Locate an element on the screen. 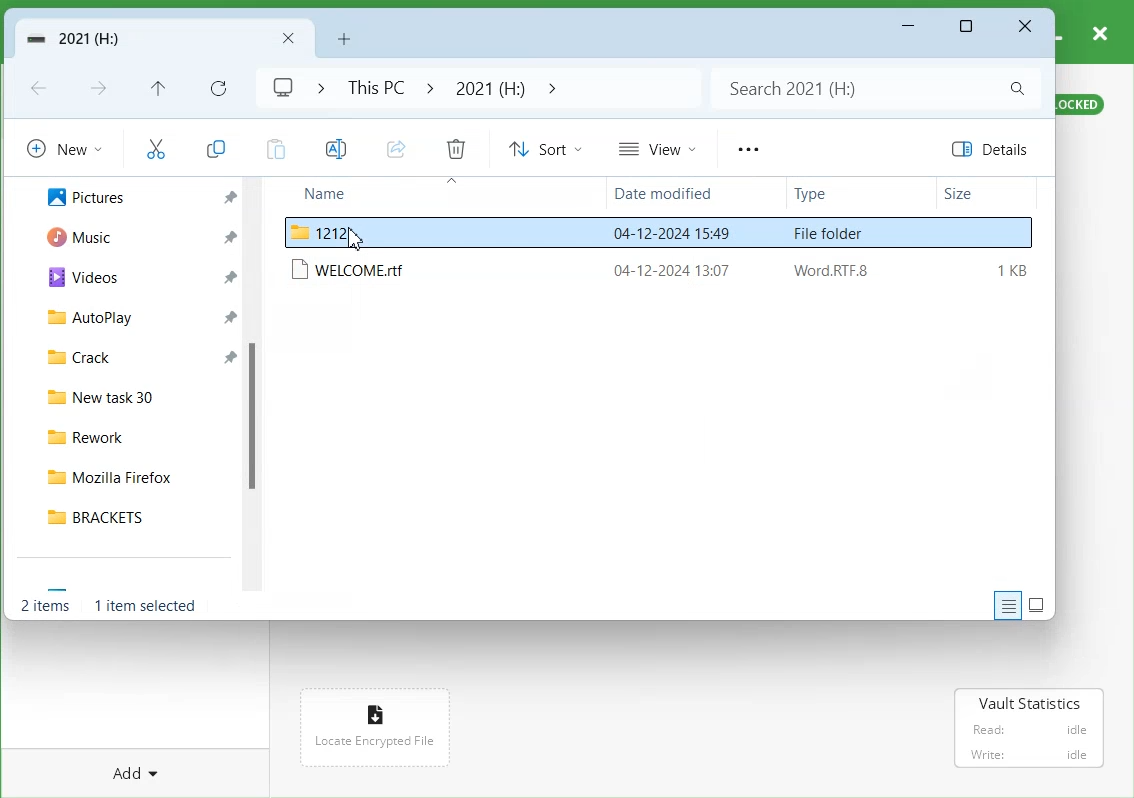 Image resolution: width=1134 pixels, height=798 pixels. Add New folder is located at coordinates (344, 37).